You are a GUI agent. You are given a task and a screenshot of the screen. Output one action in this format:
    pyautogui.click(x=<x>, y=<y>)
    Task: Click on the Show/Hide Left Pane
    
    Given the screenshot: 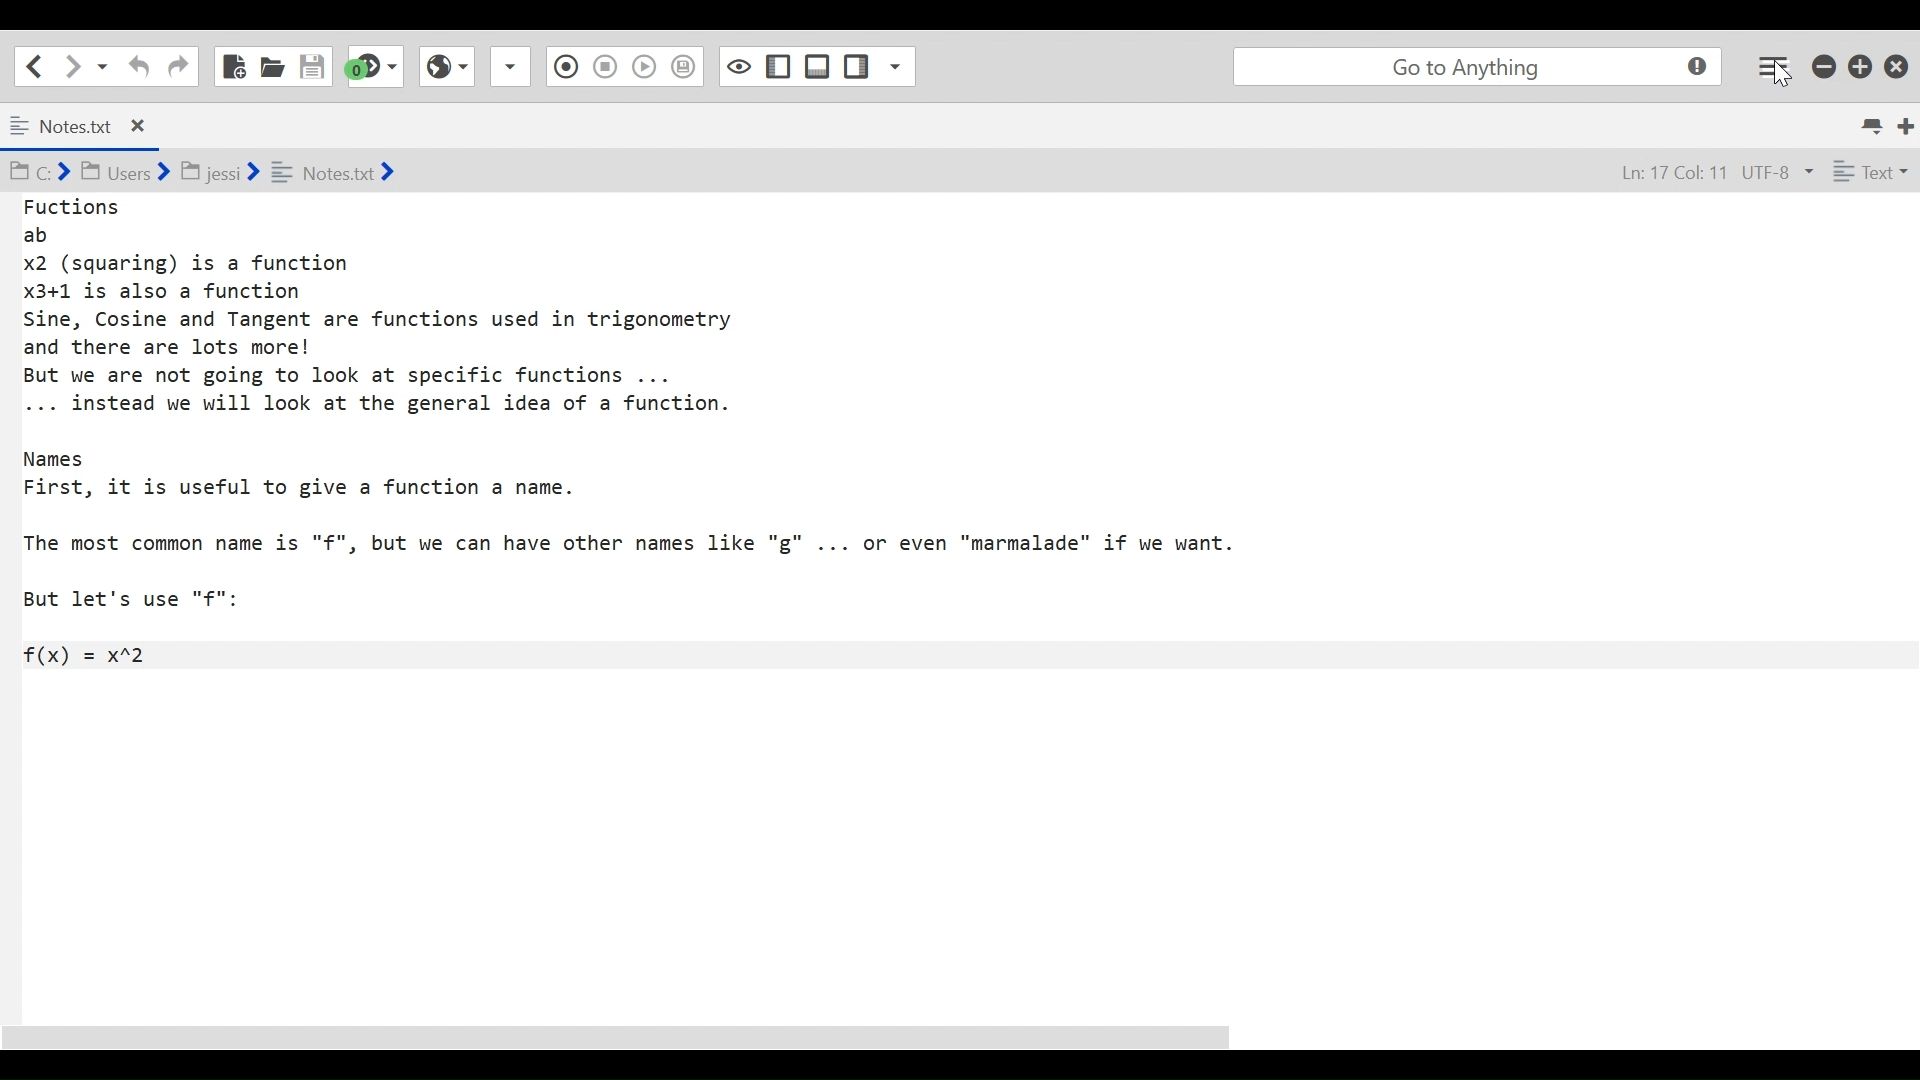 What is the action you would take?
    pyautogui.click(x=818, y=66)
    